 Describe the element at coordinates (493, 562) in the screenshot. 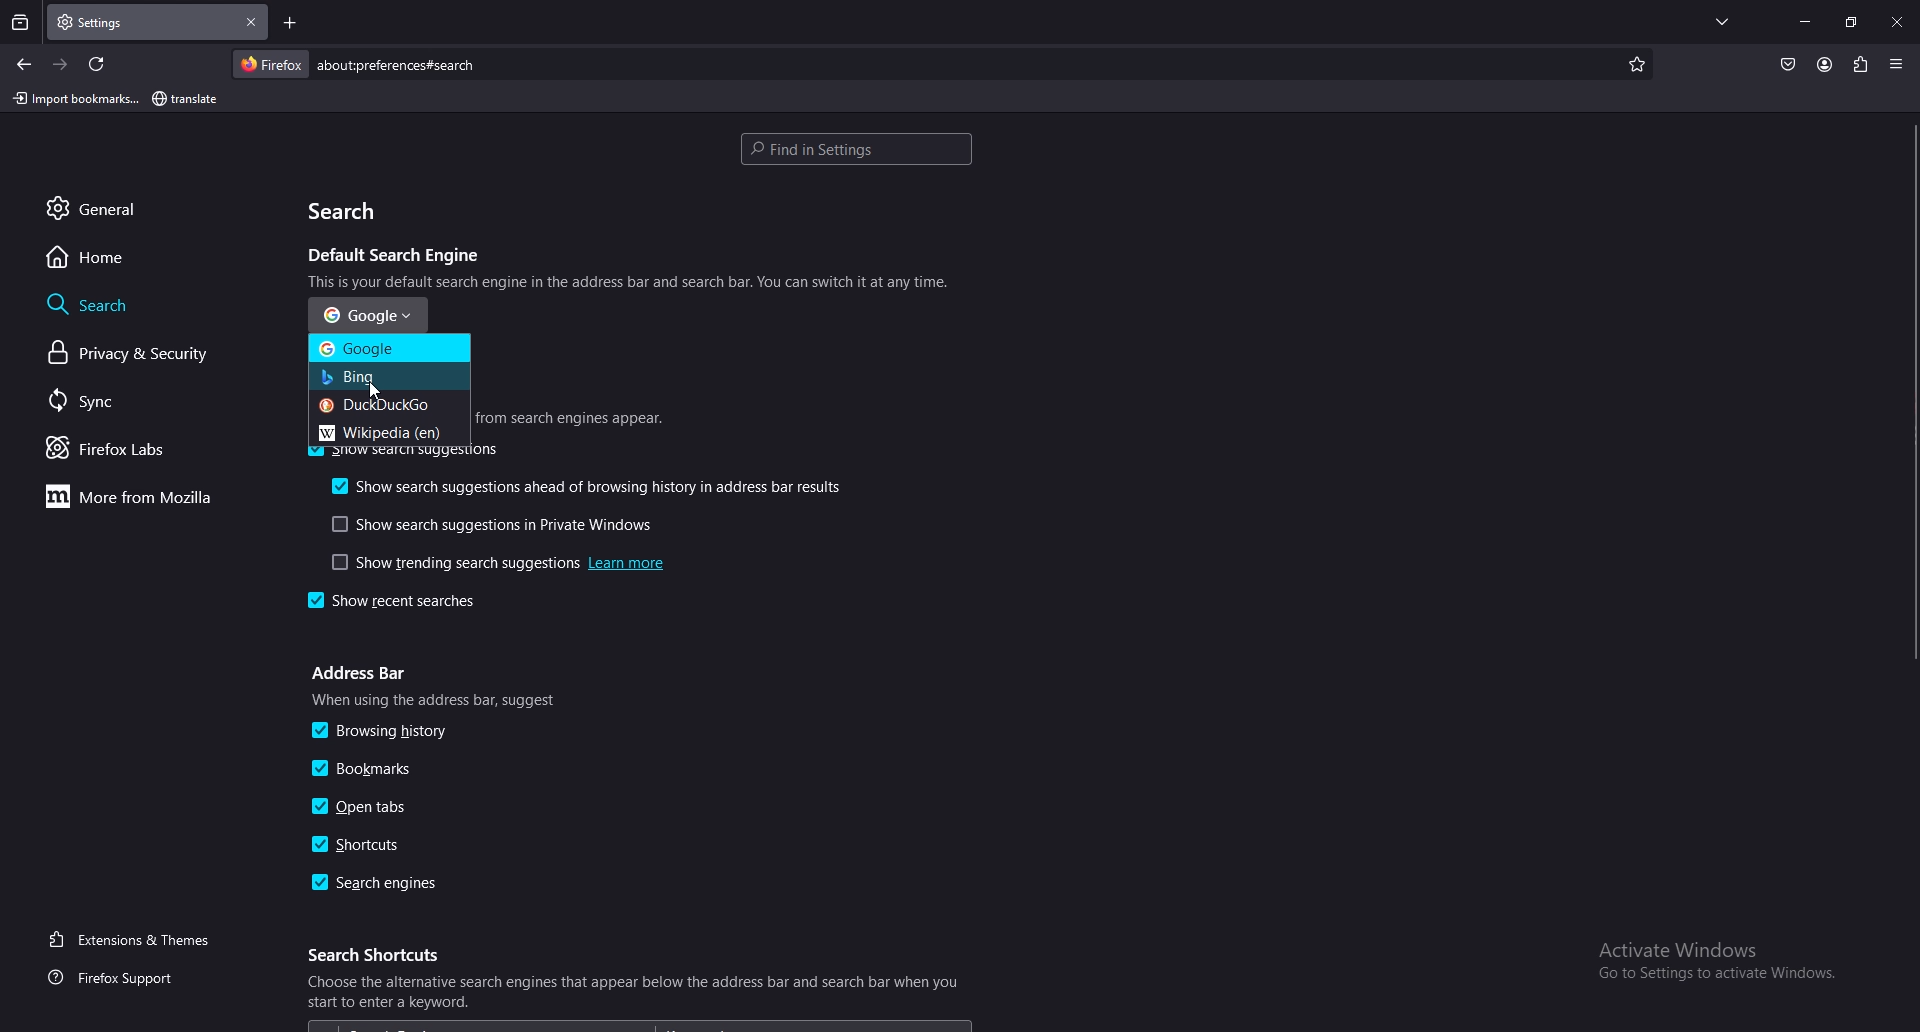

I see `show trending search suggestions` at that location.